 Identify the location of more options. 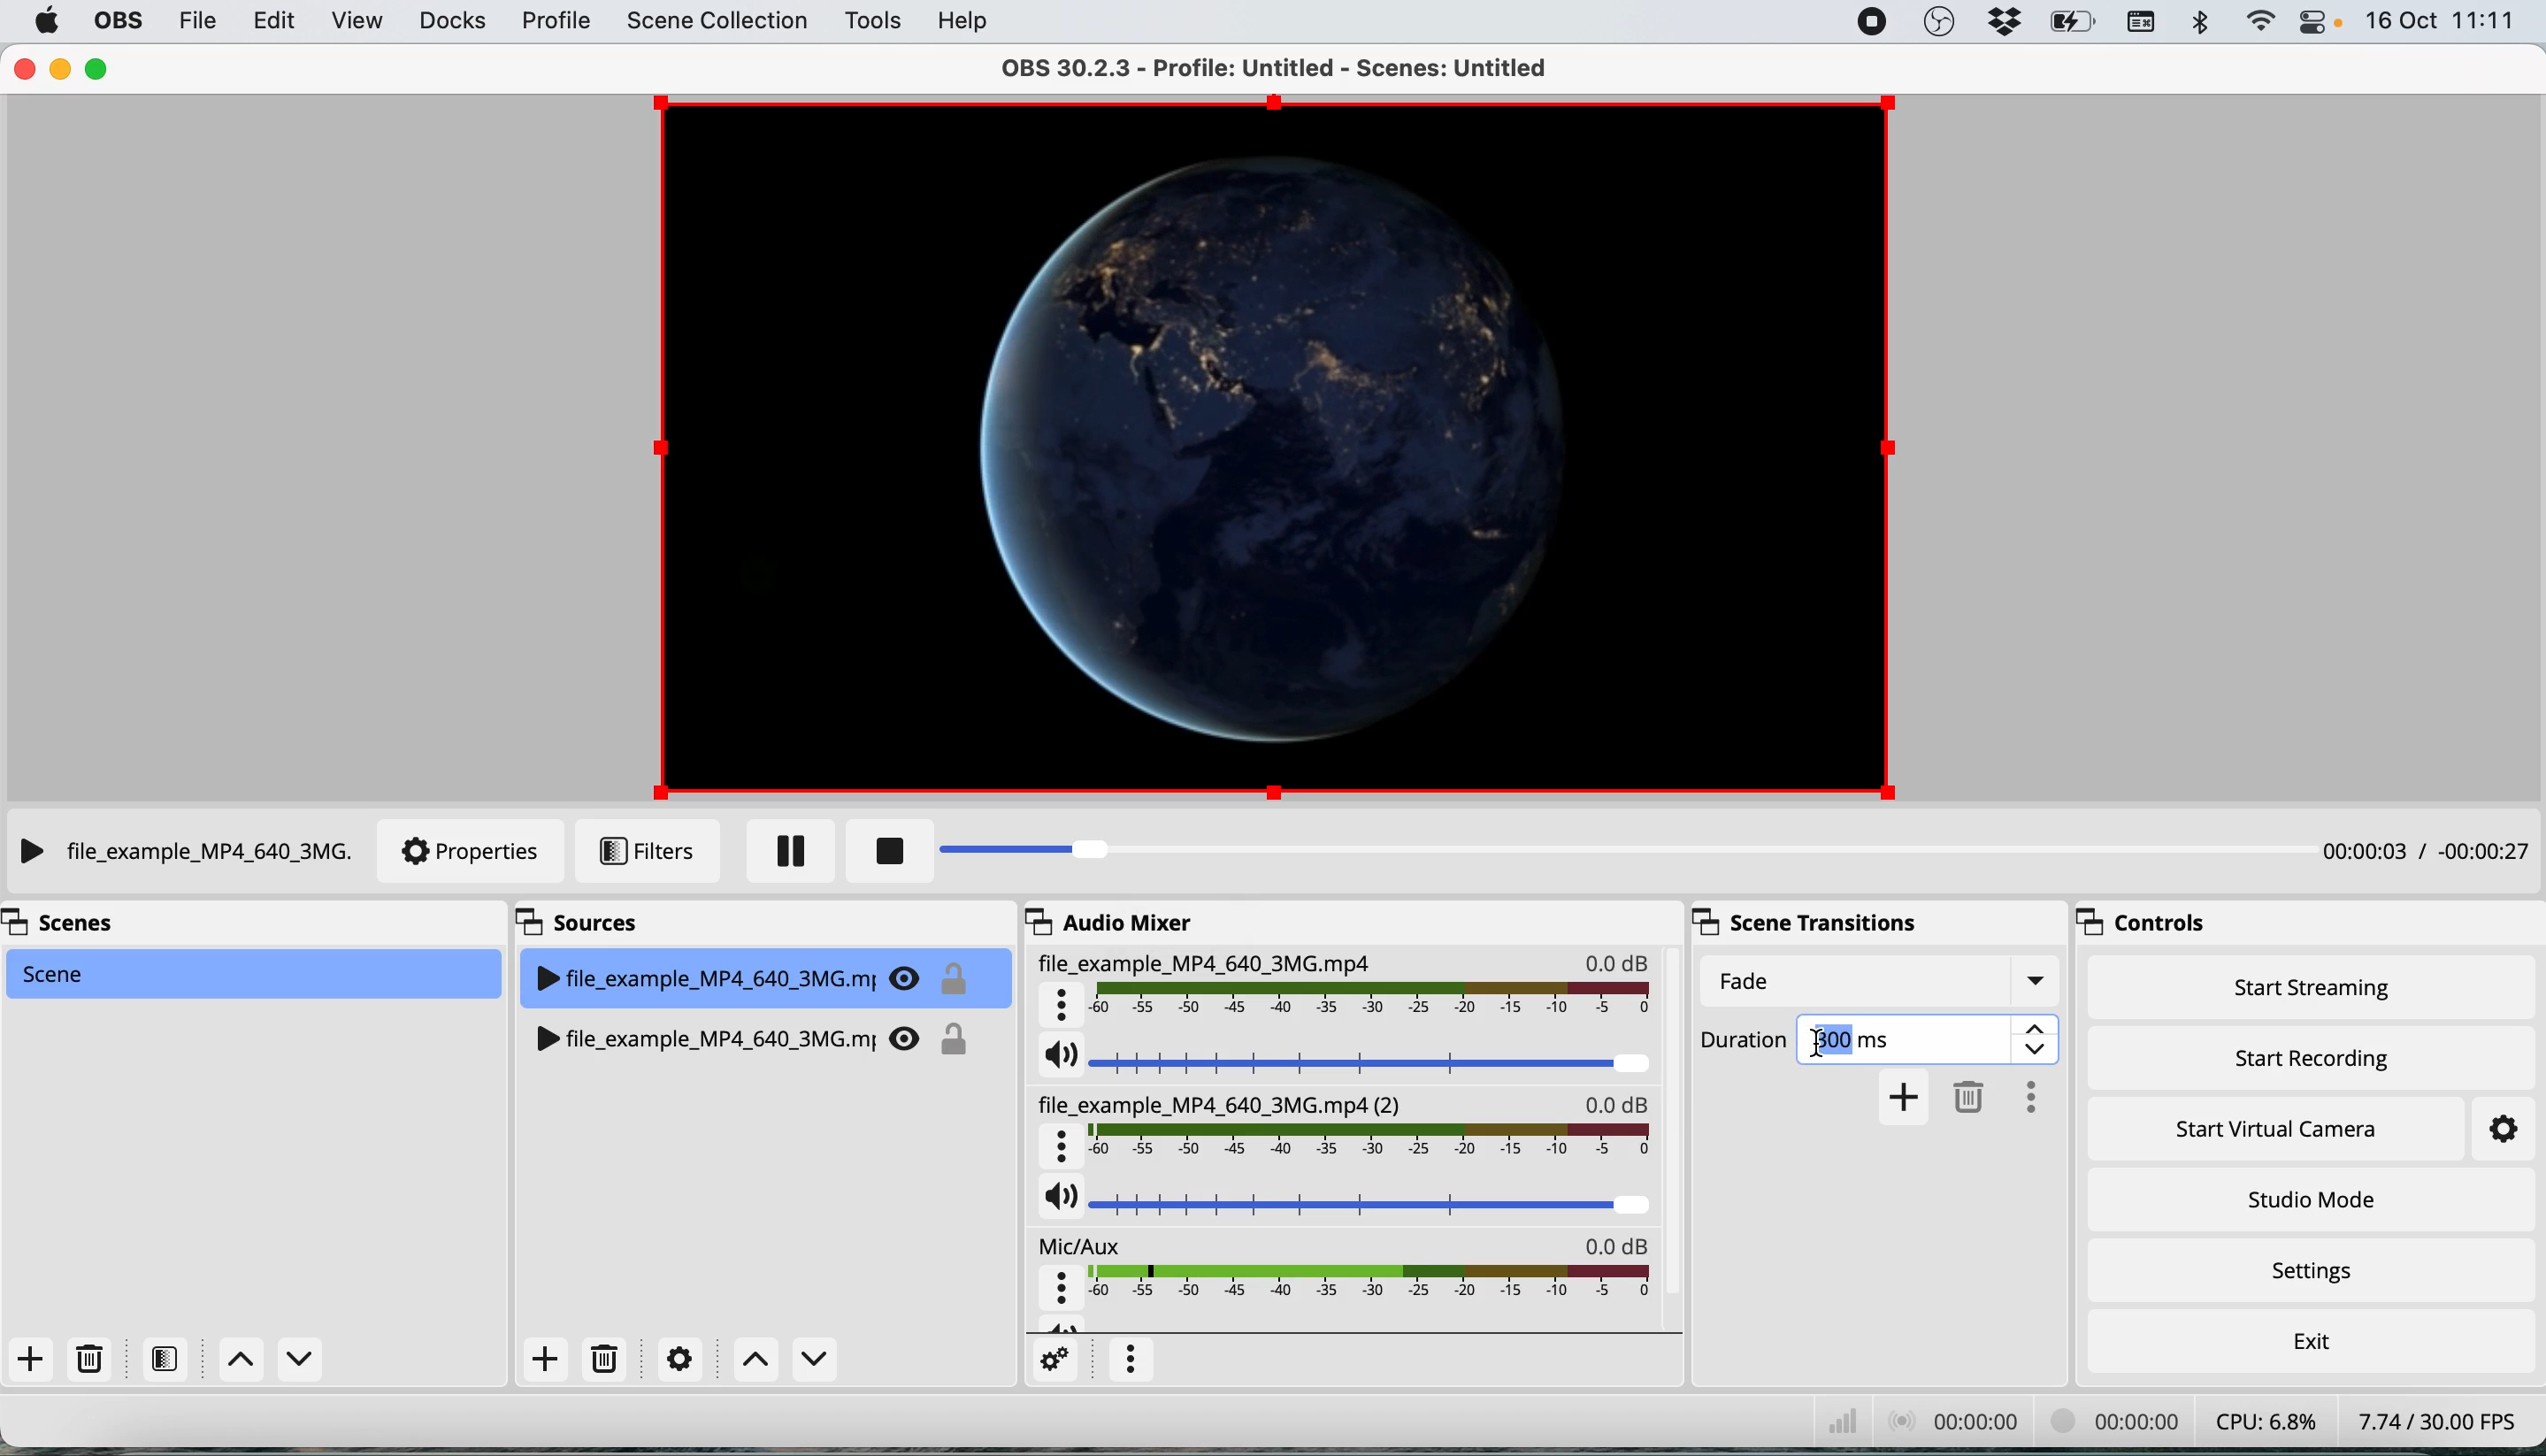
(2026, 1096).